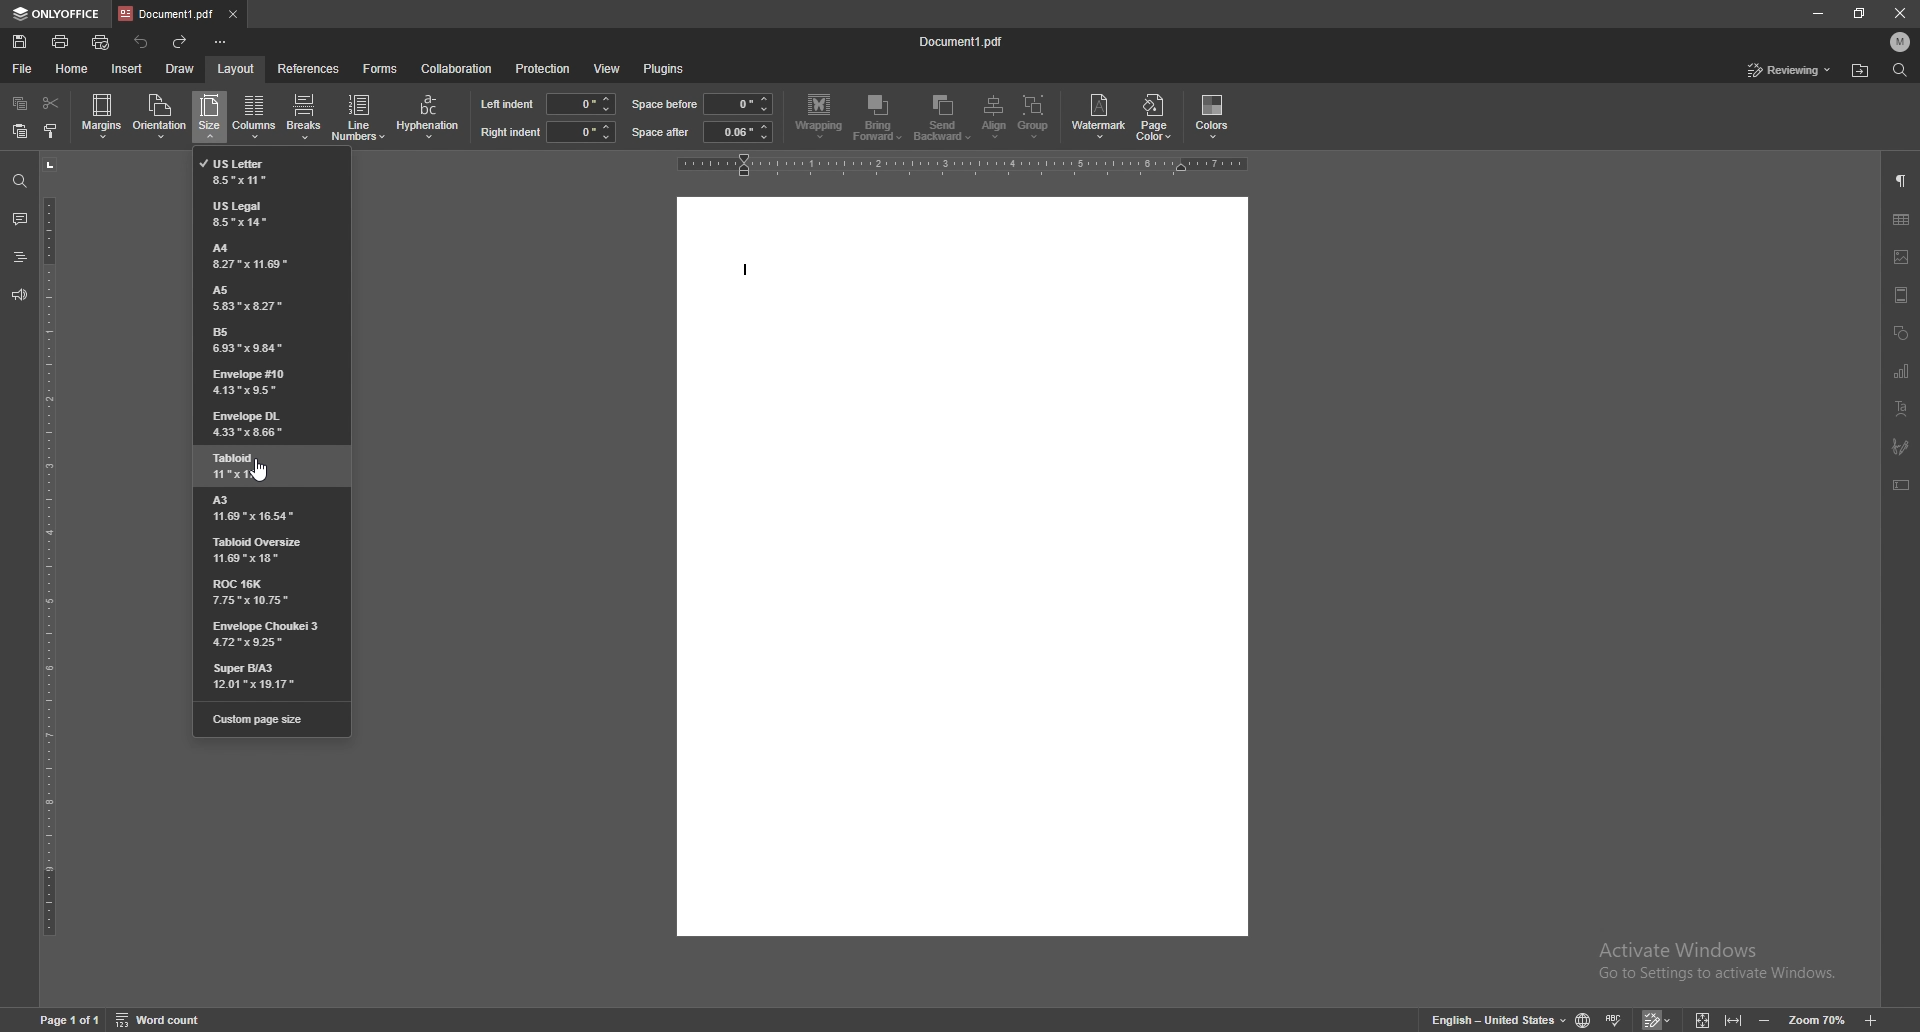 The image size is (1920, 1032). Describe the element at coordinates (736, 104) in the screenshot. I see `input space before` at that location.